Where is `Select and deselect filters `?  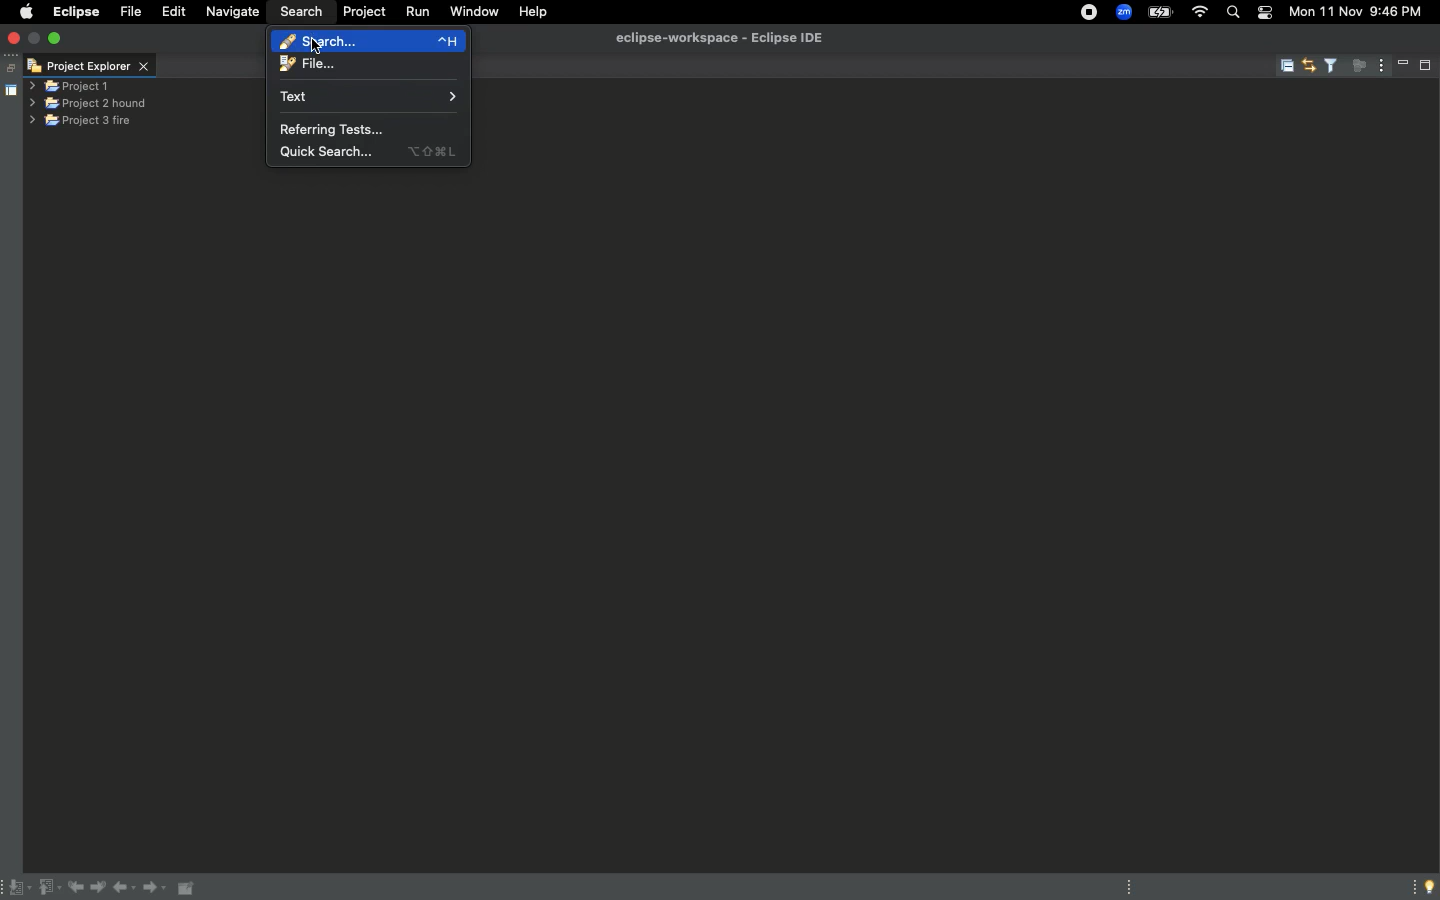 Select and deselect filters  is located at coordinates (1331, 66).